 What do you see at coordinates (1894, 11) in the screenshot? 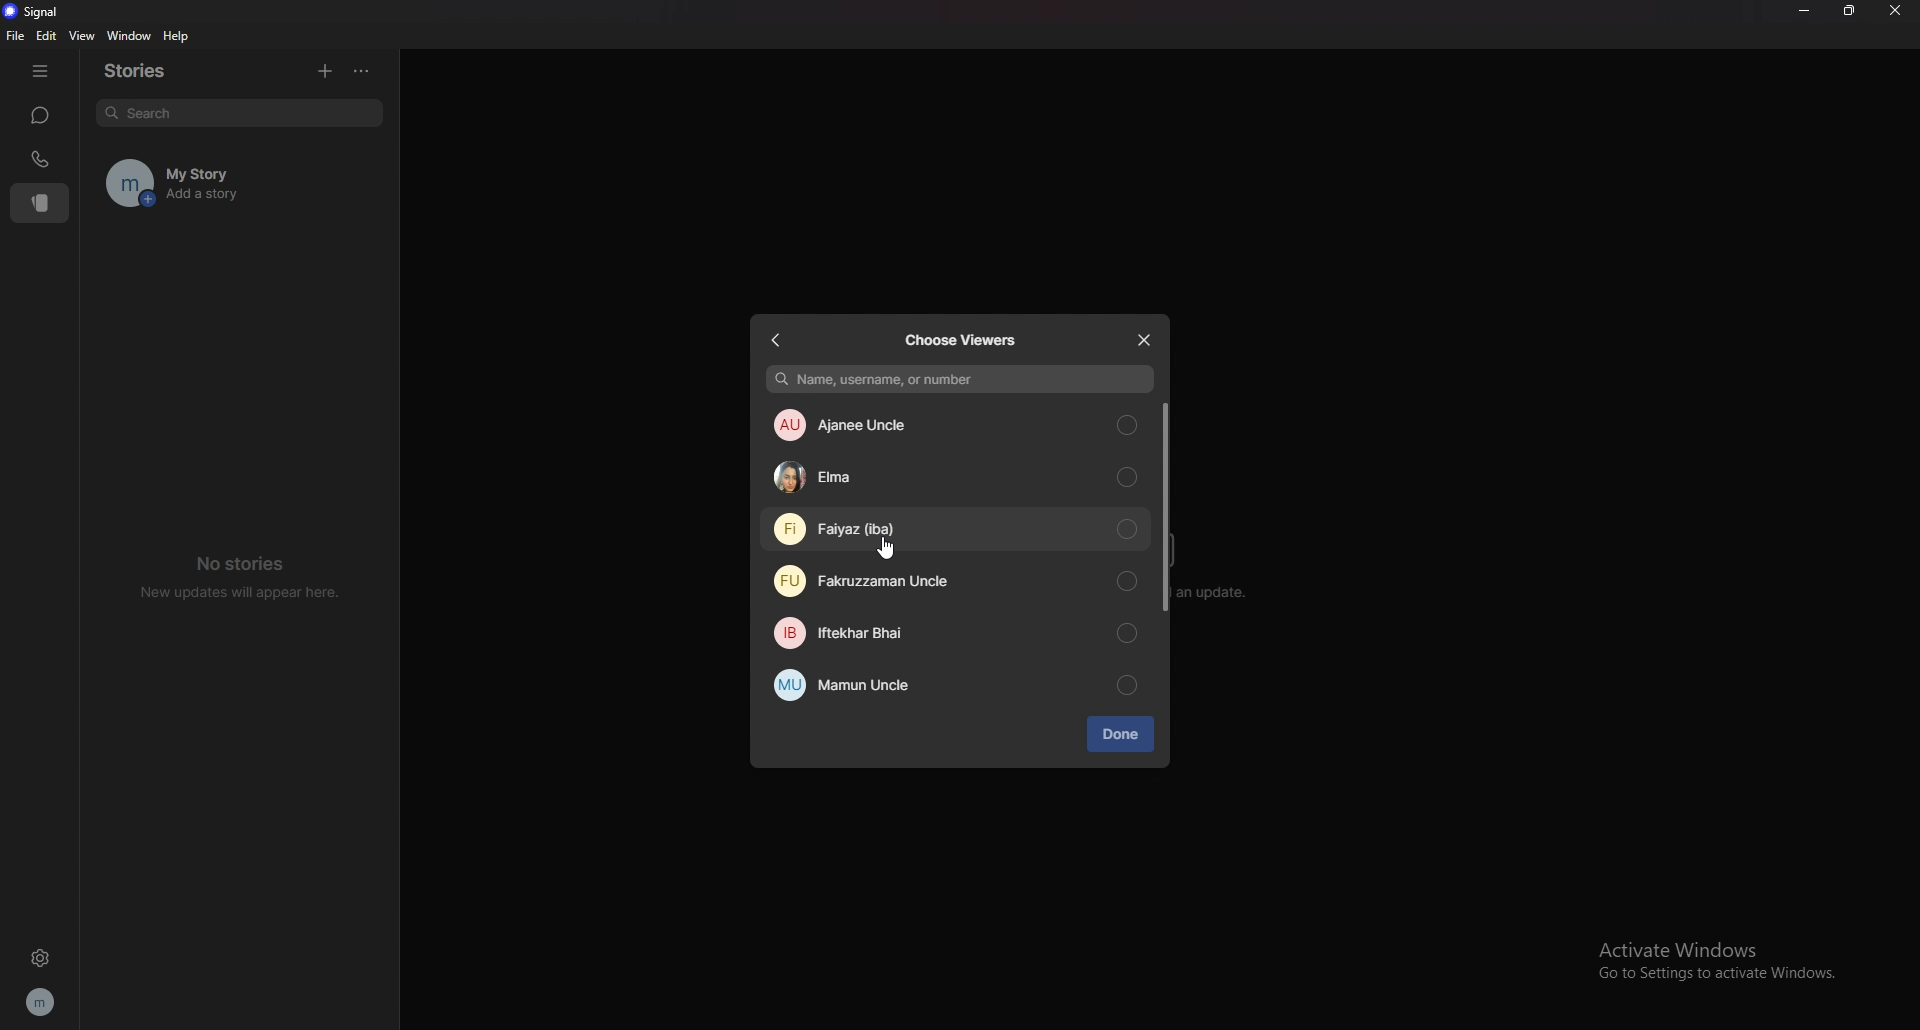
I see `close` at bounding box center [1894, 11].